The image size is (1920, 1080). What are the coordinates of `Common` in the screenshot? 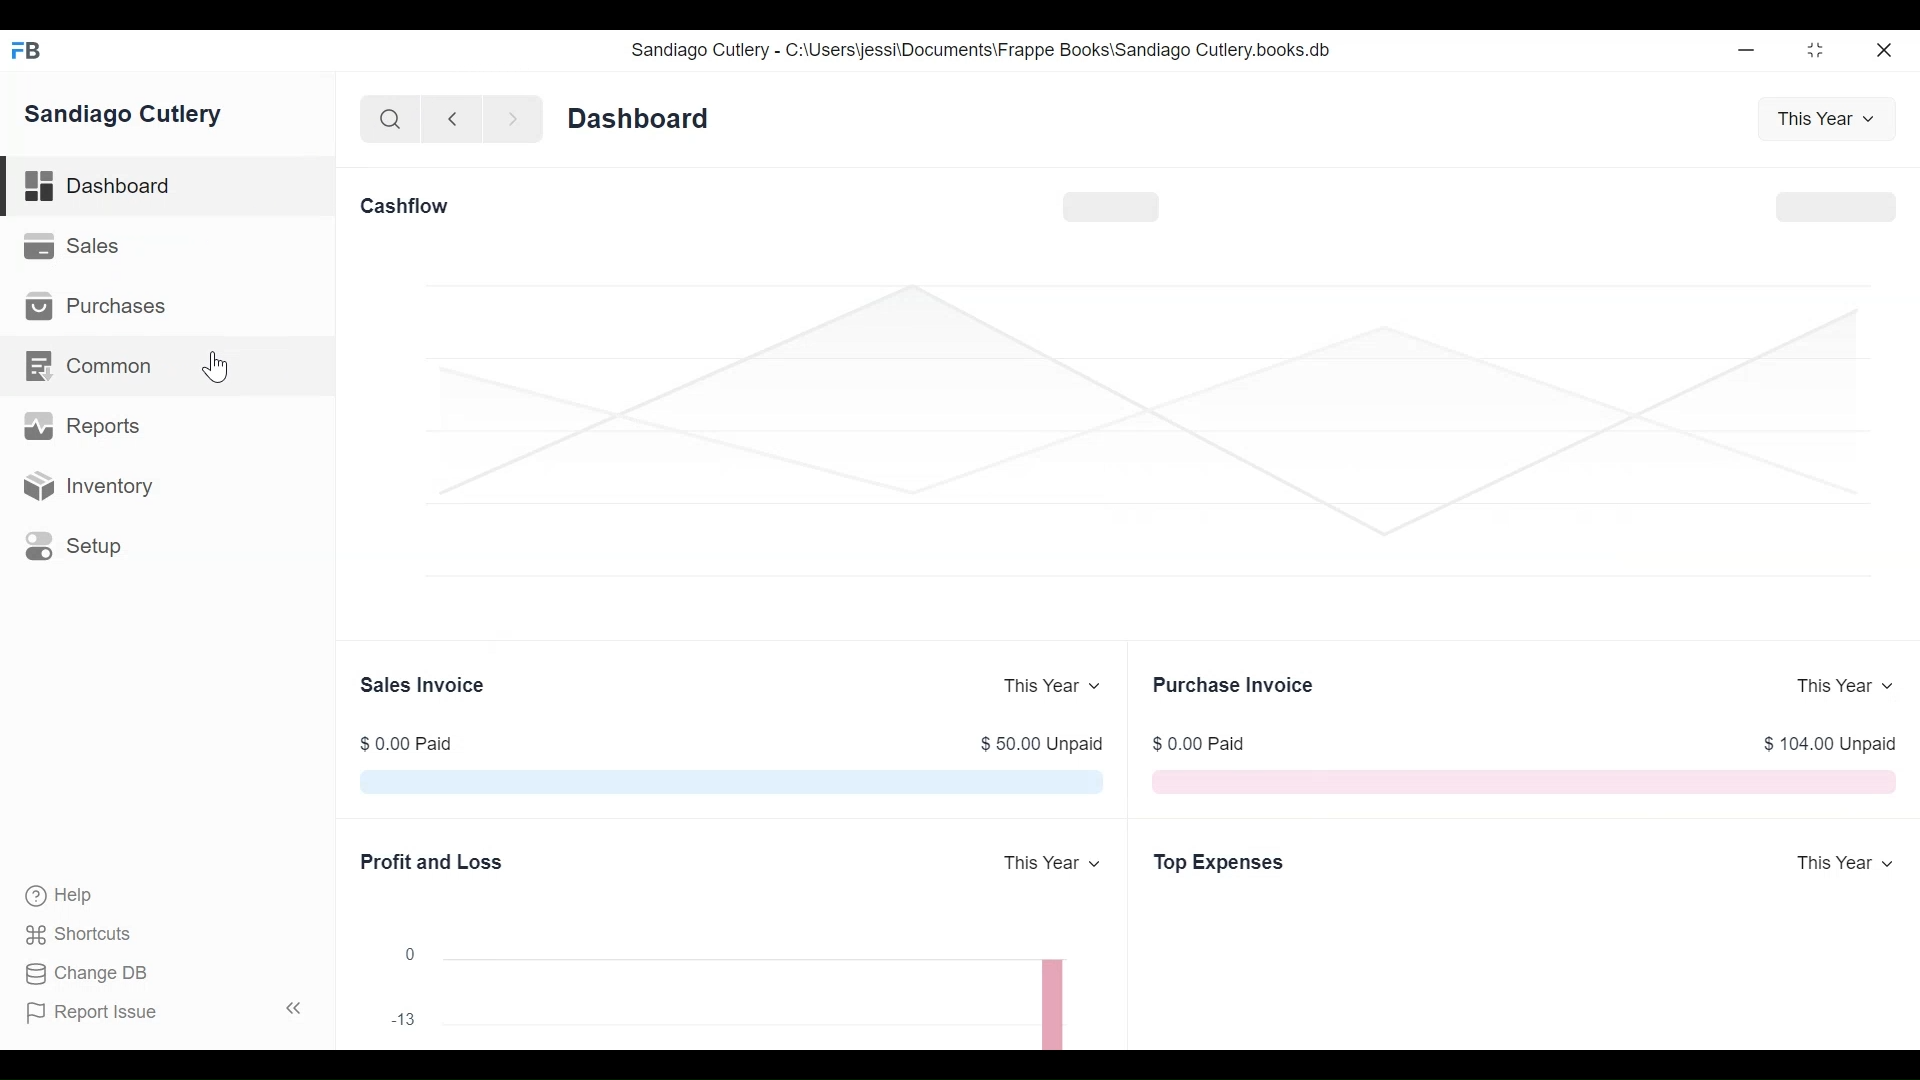 It's located at (106, 366).